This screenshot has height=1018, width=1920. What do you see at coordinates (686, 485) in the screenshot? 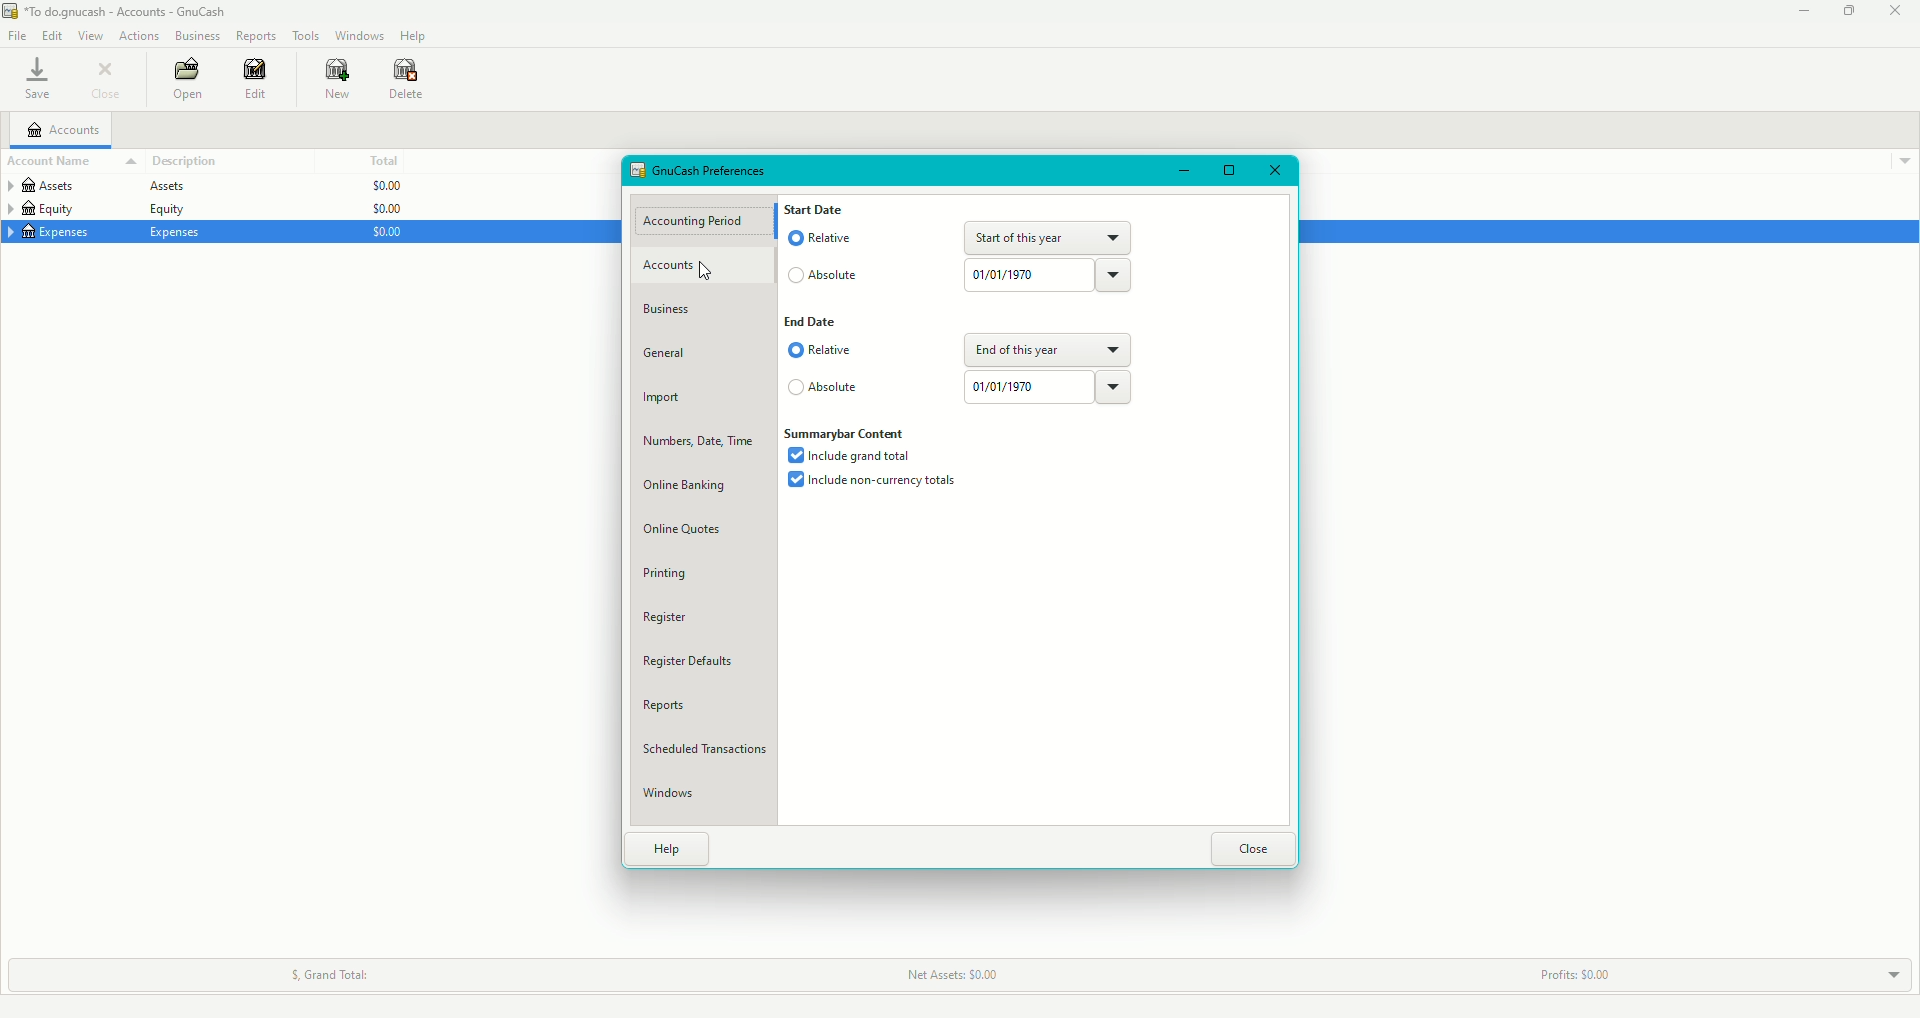
I see `Online banking` at bounding box center [686, 485].